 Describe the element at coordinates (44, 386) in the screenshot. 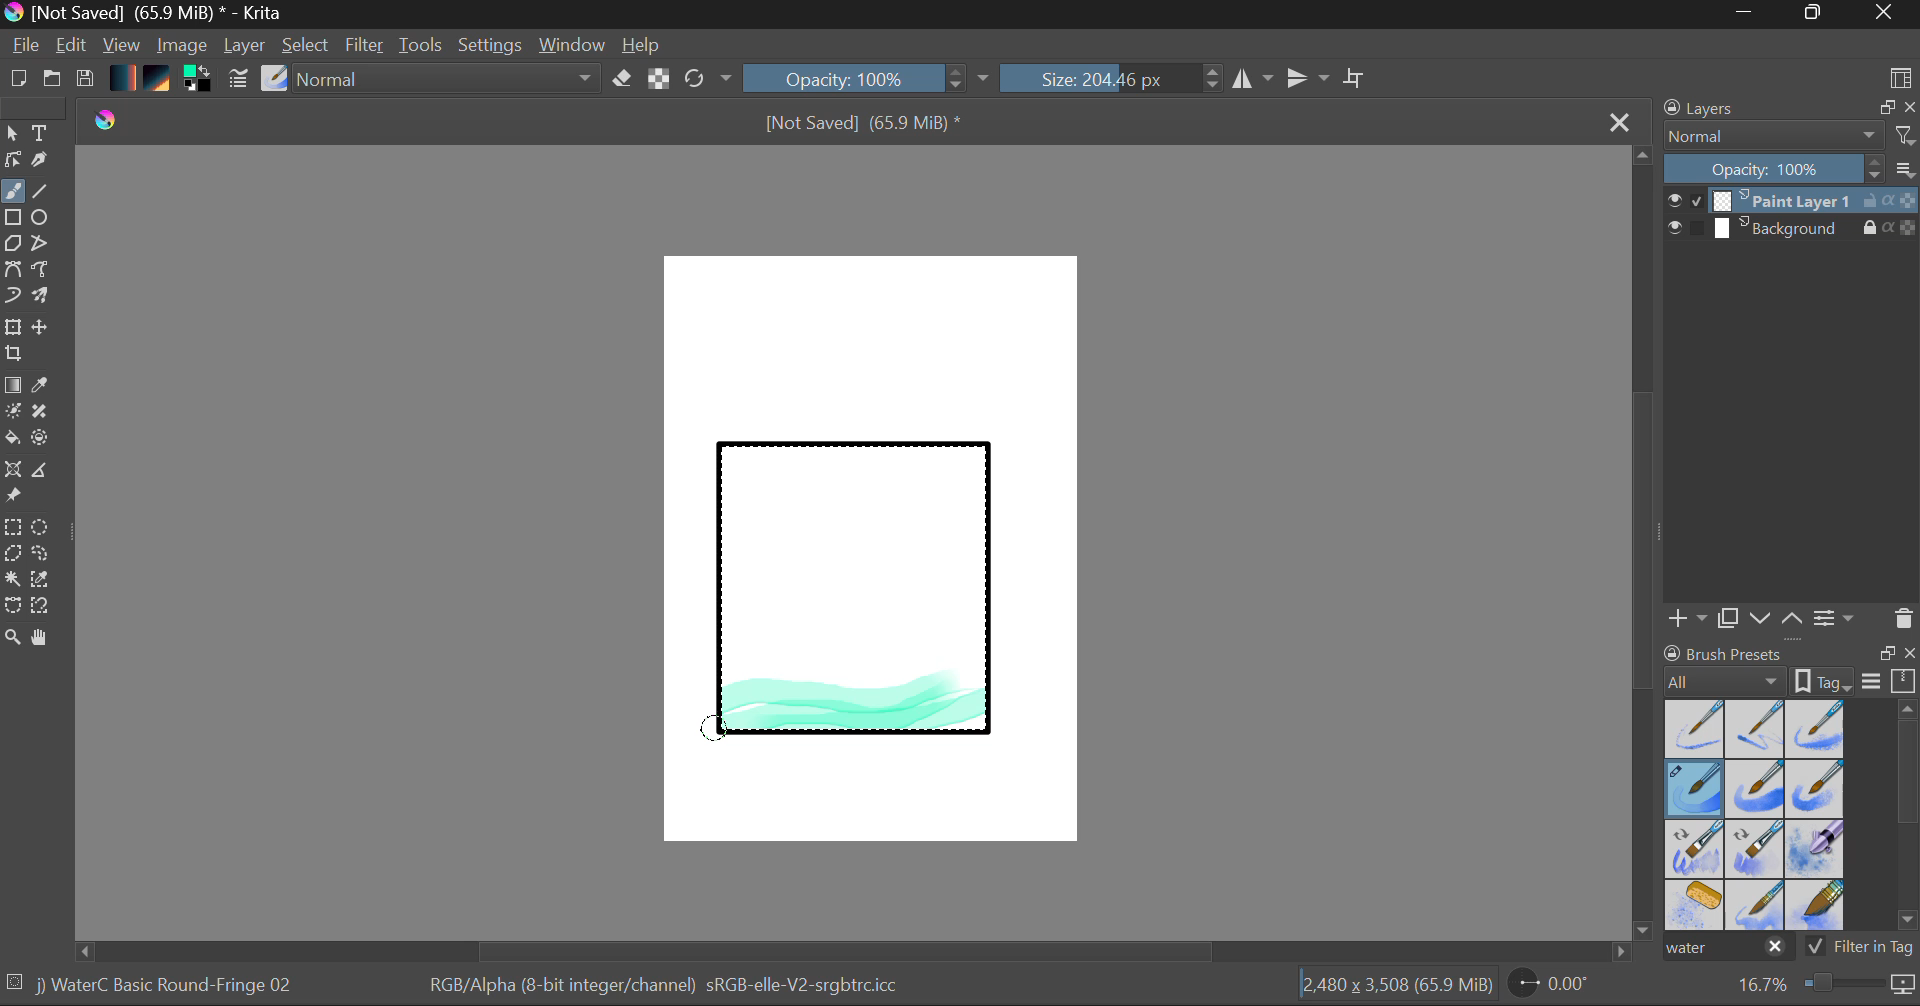

I see `Eyedropper` at that location.